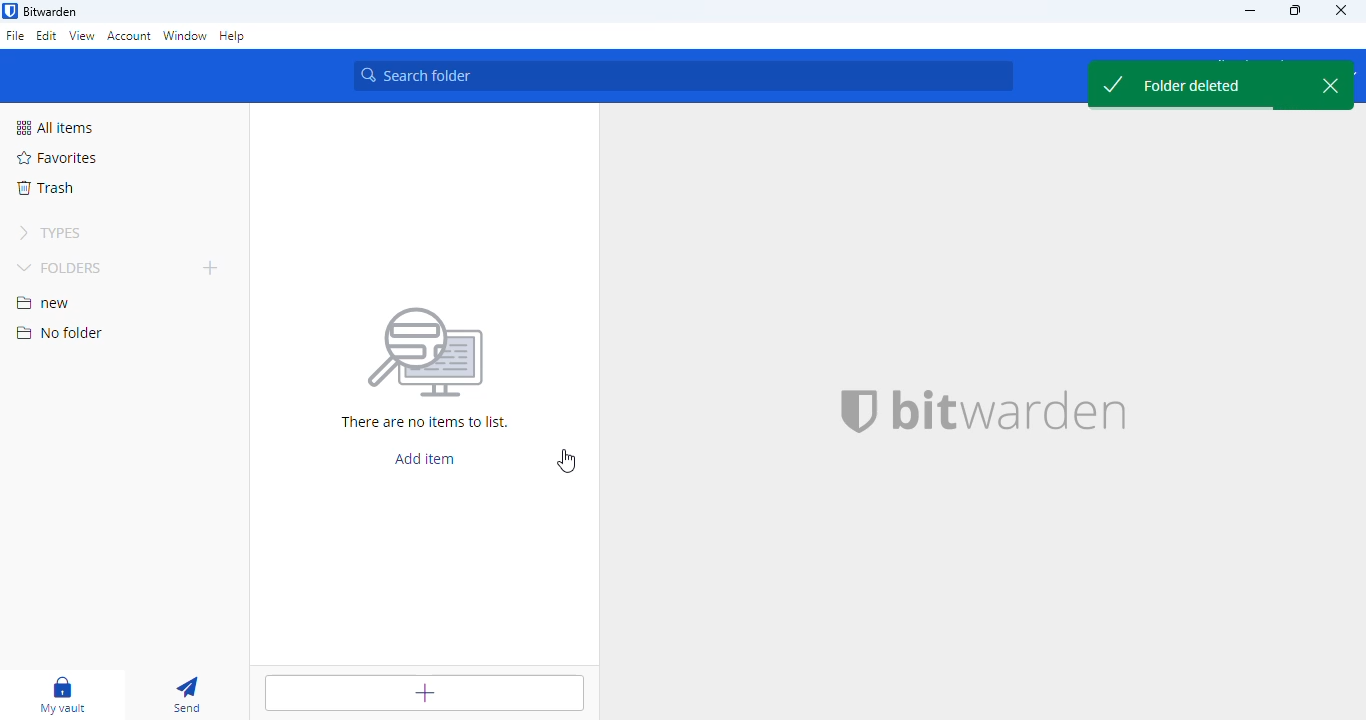 The width and height of the screenshot is (1366, 720). Describe the element at coordinates (82, 36) in the screenshot. I see `view` at that location.